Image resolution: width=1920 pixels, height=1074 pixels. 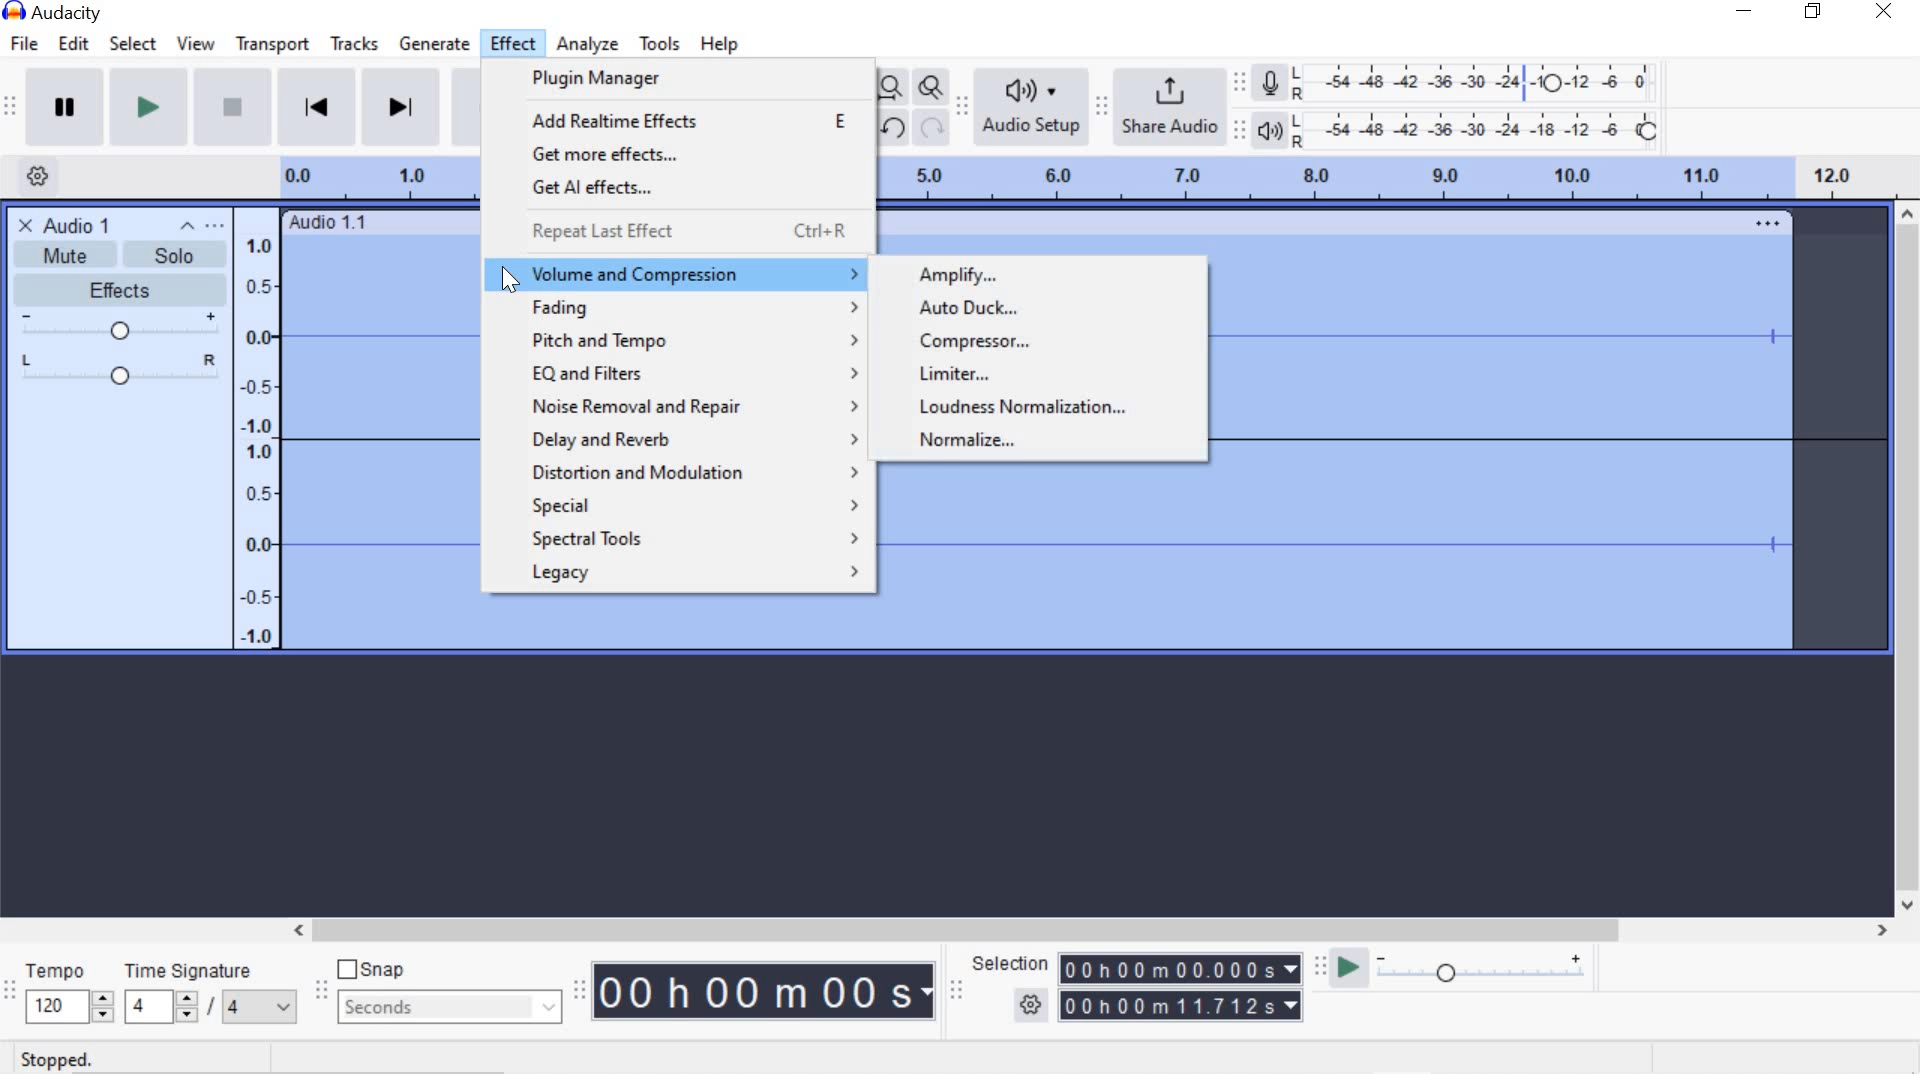 I want to click on Stop, so click(x=230, y=109).